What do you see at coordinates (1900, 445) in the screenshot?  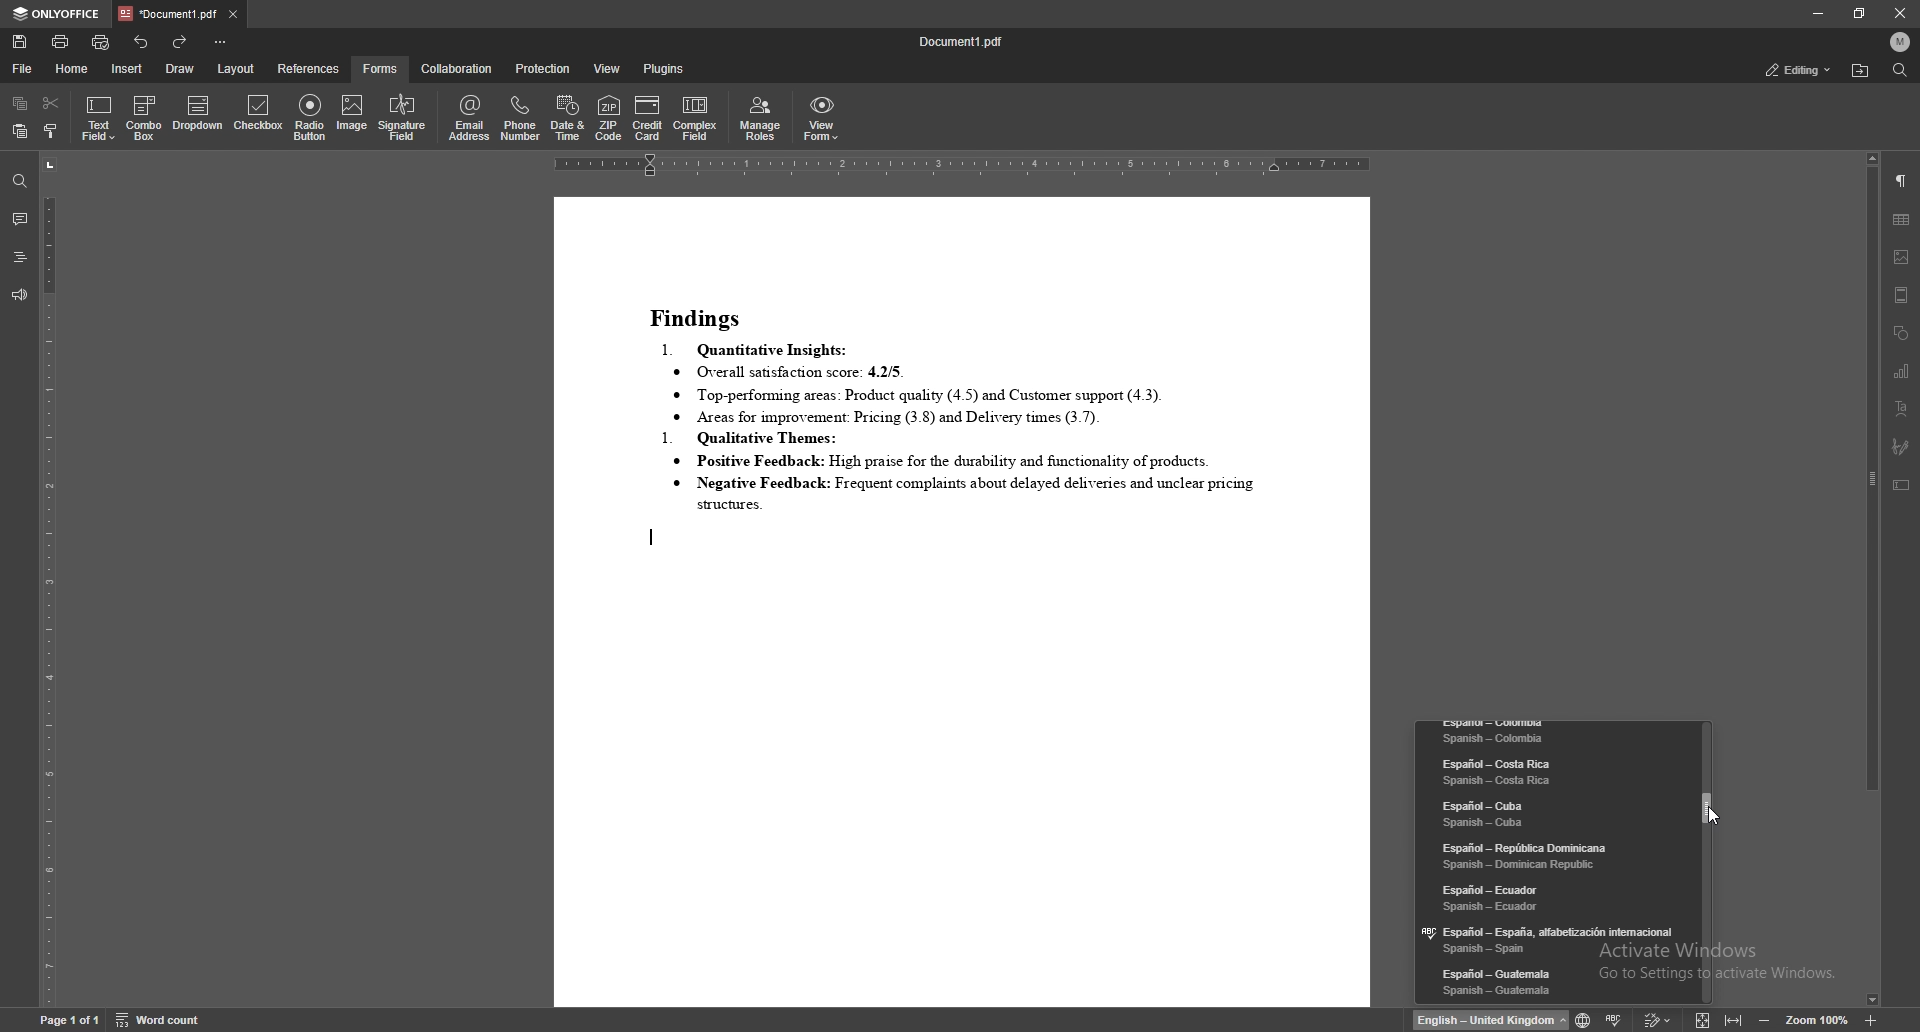 I see `signature field` at bounding box center [1900, 445].